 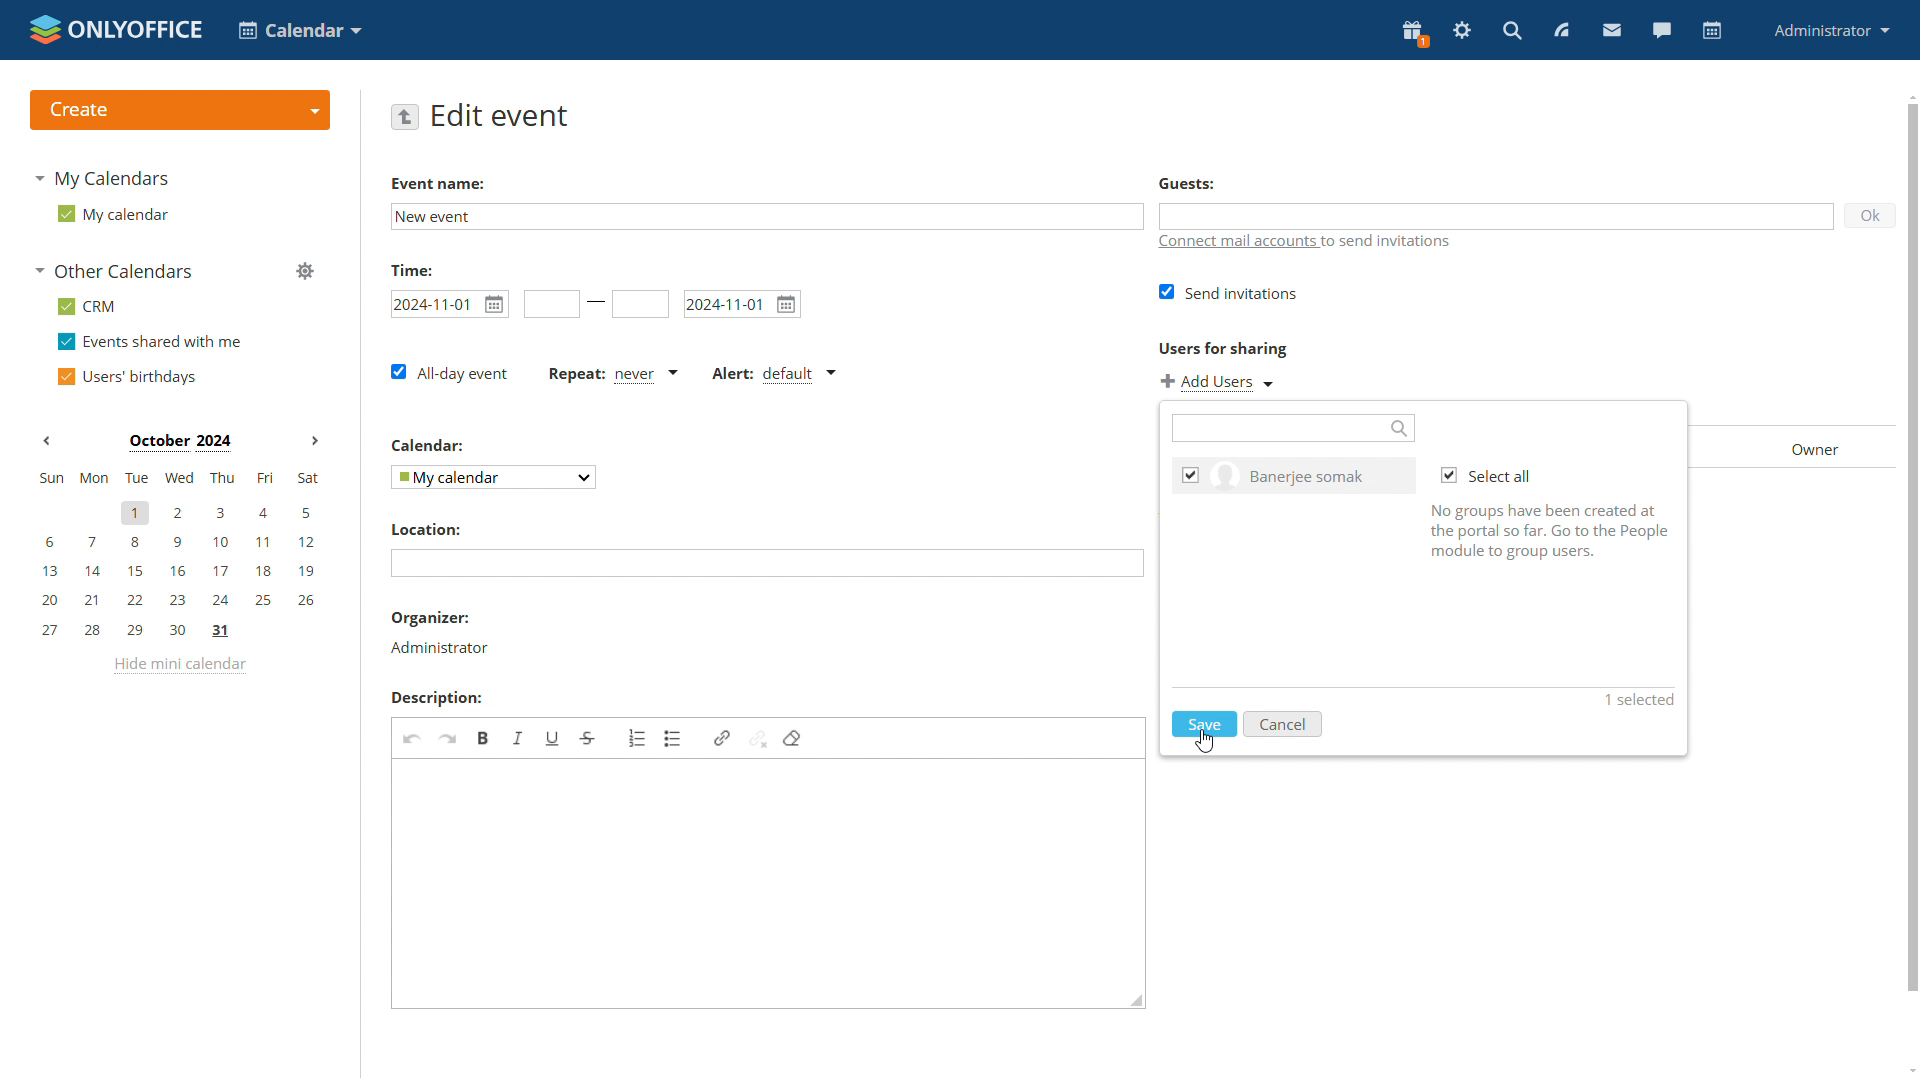 I want to click on serringas, so click(x=1463, y=31).